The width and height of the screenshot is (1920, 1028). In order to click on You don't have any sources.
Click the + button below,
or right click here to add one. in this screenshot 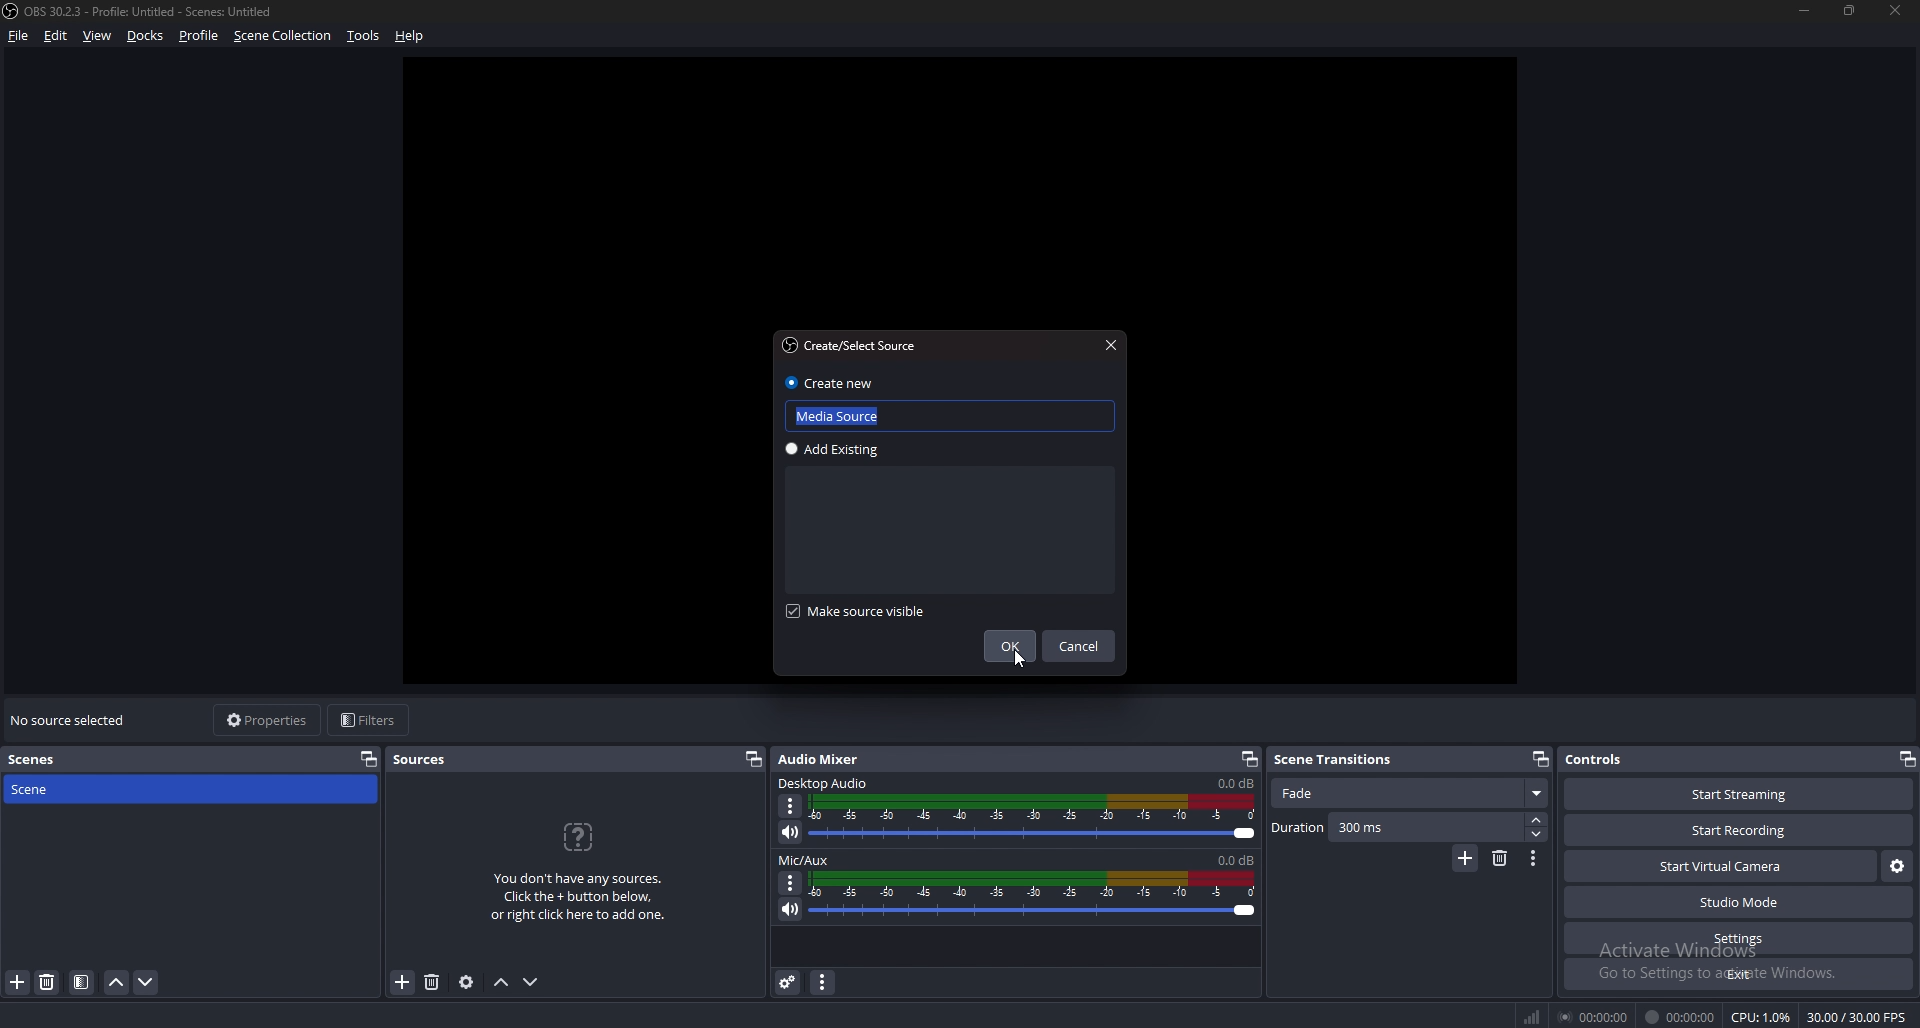, I will do `click(577, 872)`.